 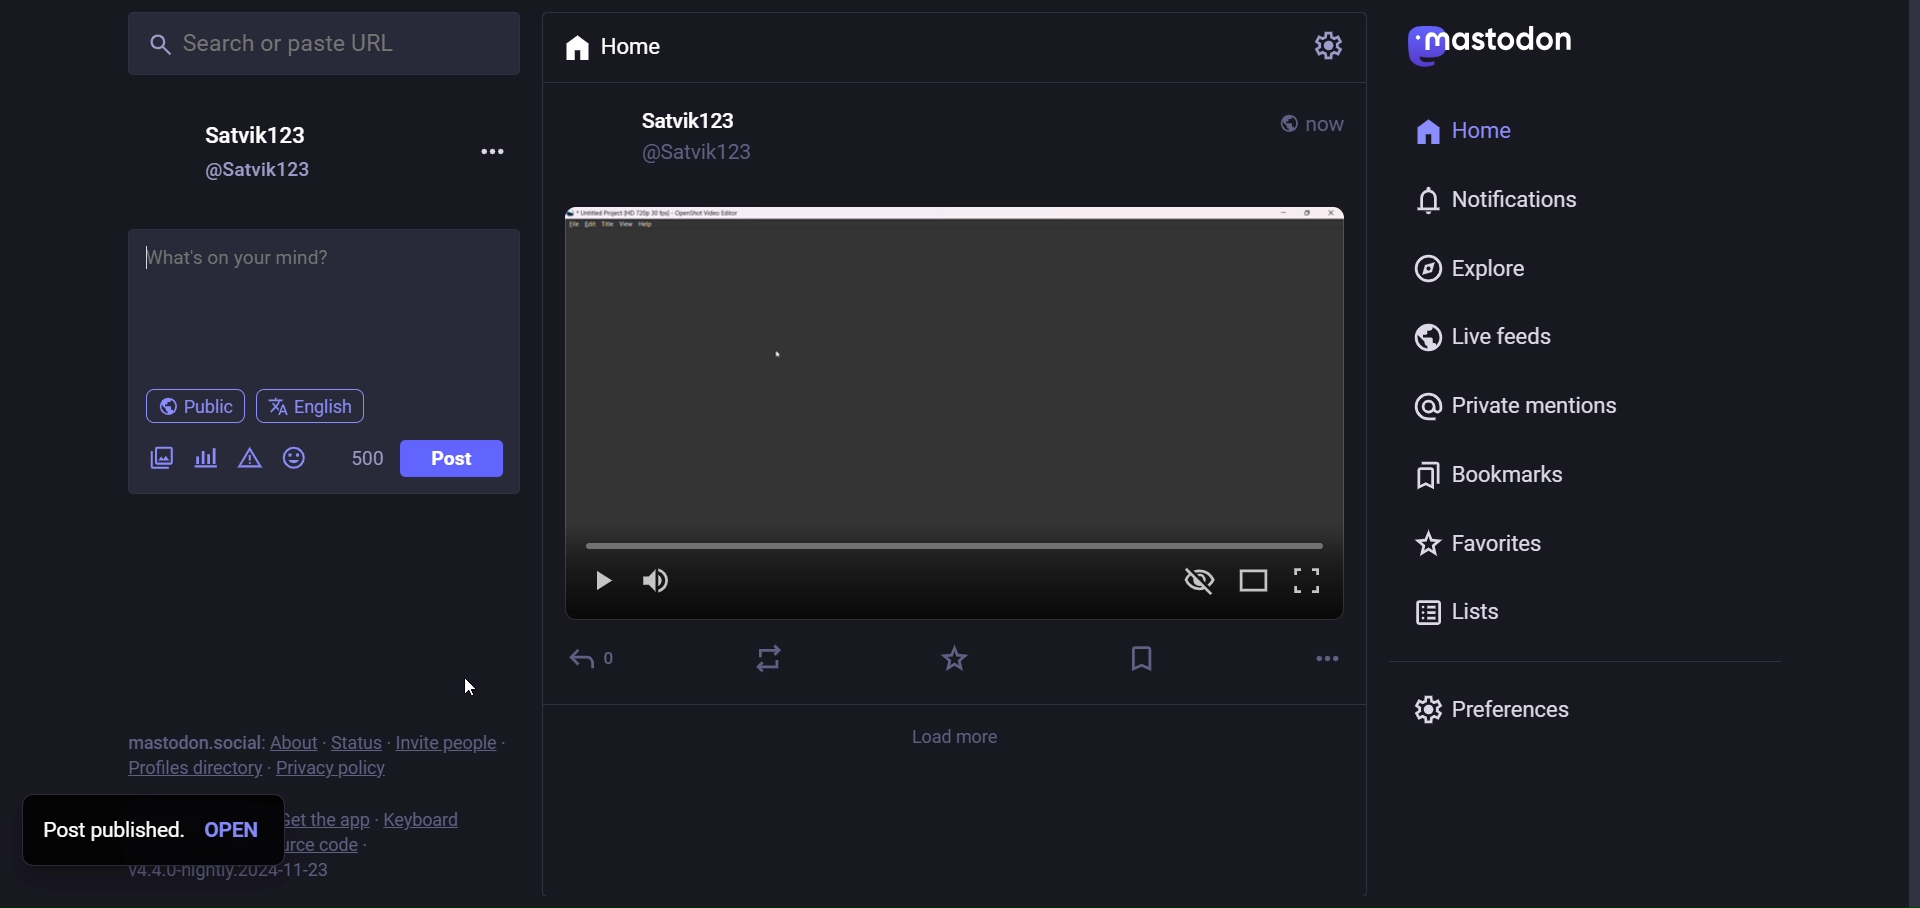 What do you see at coordinates (325, 820) in the screenshot?
I see `get the app` at bounding box center [325, 820].